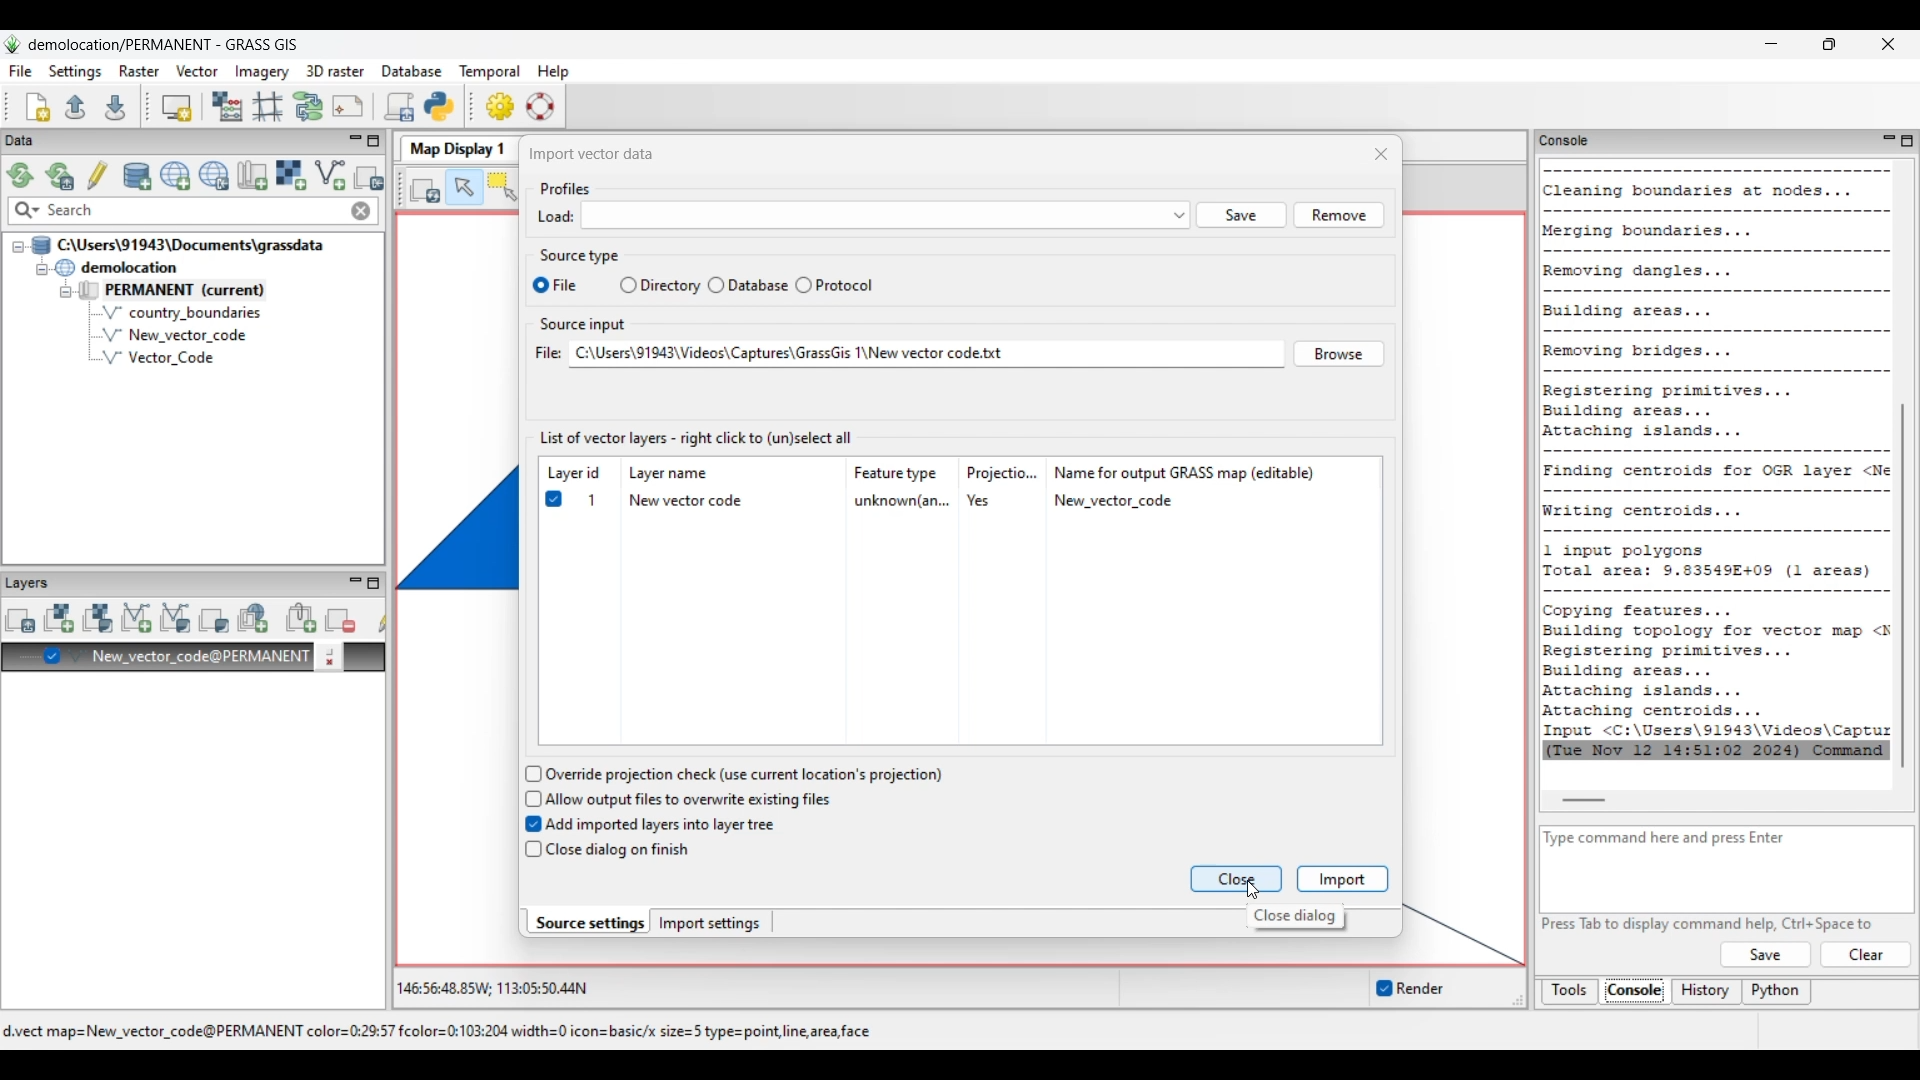 The width and height of the screenshot is (1920, 1080). What do you see at coordinates (116, 267) in the screenshot?
I see `Double click to collapse demolocation` at bounding box center [116, 267].